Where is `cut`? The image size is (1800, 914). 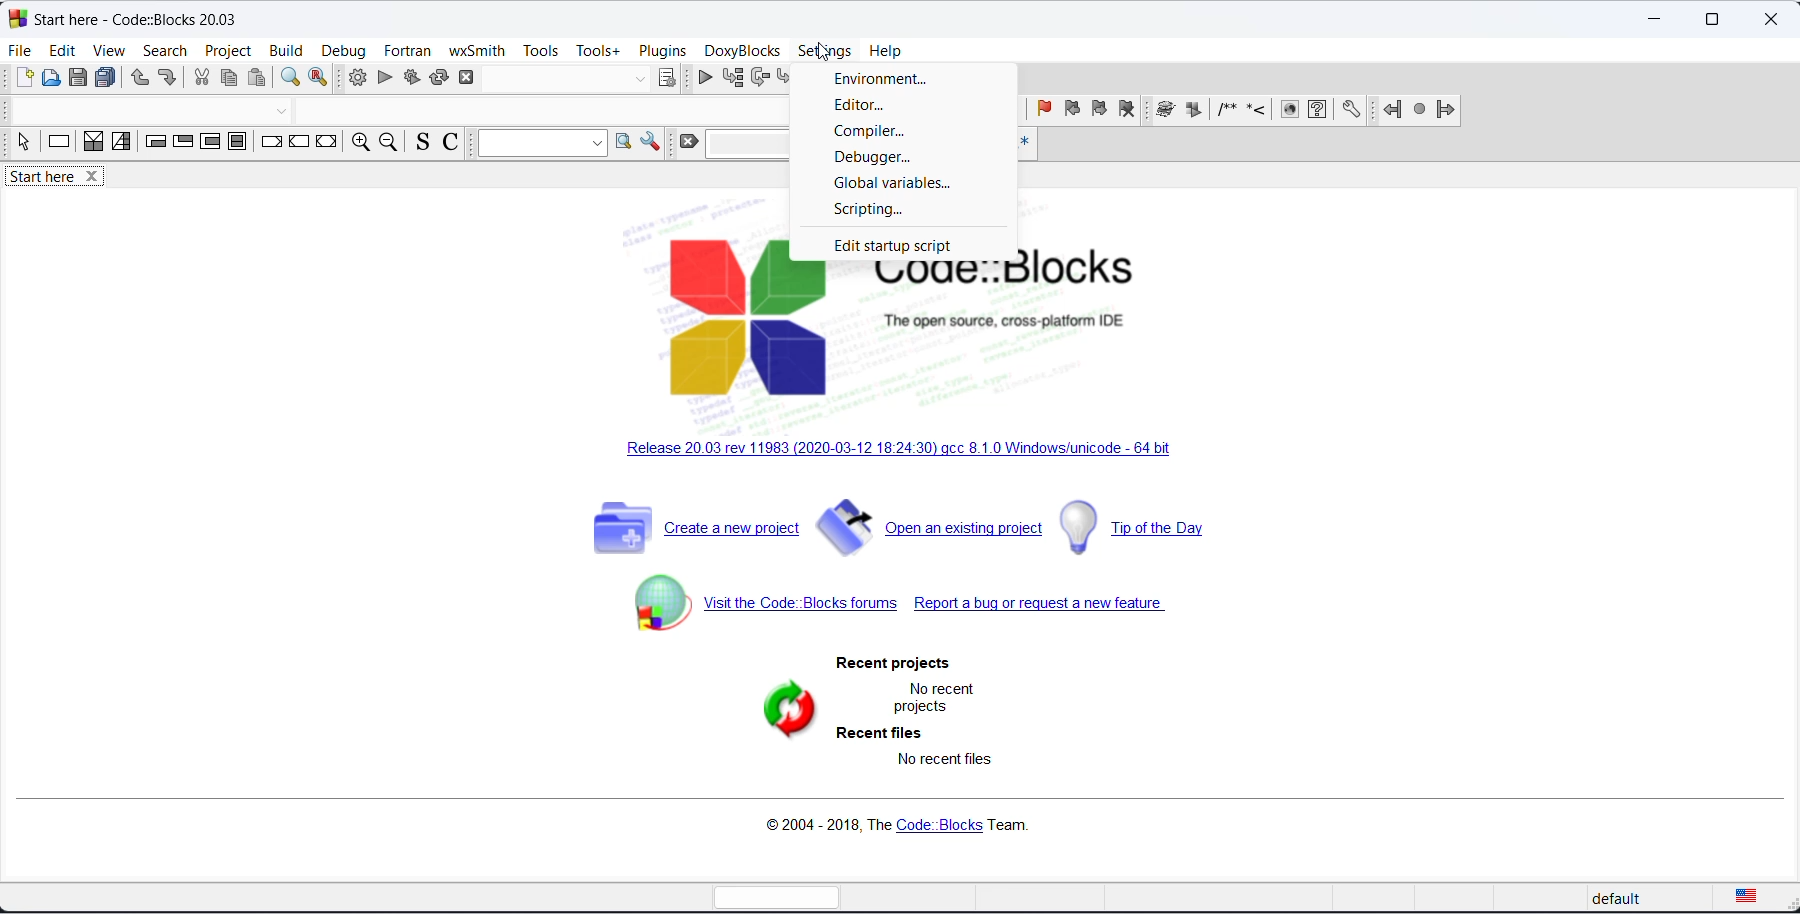 cut is located at coordinates (203, 77).